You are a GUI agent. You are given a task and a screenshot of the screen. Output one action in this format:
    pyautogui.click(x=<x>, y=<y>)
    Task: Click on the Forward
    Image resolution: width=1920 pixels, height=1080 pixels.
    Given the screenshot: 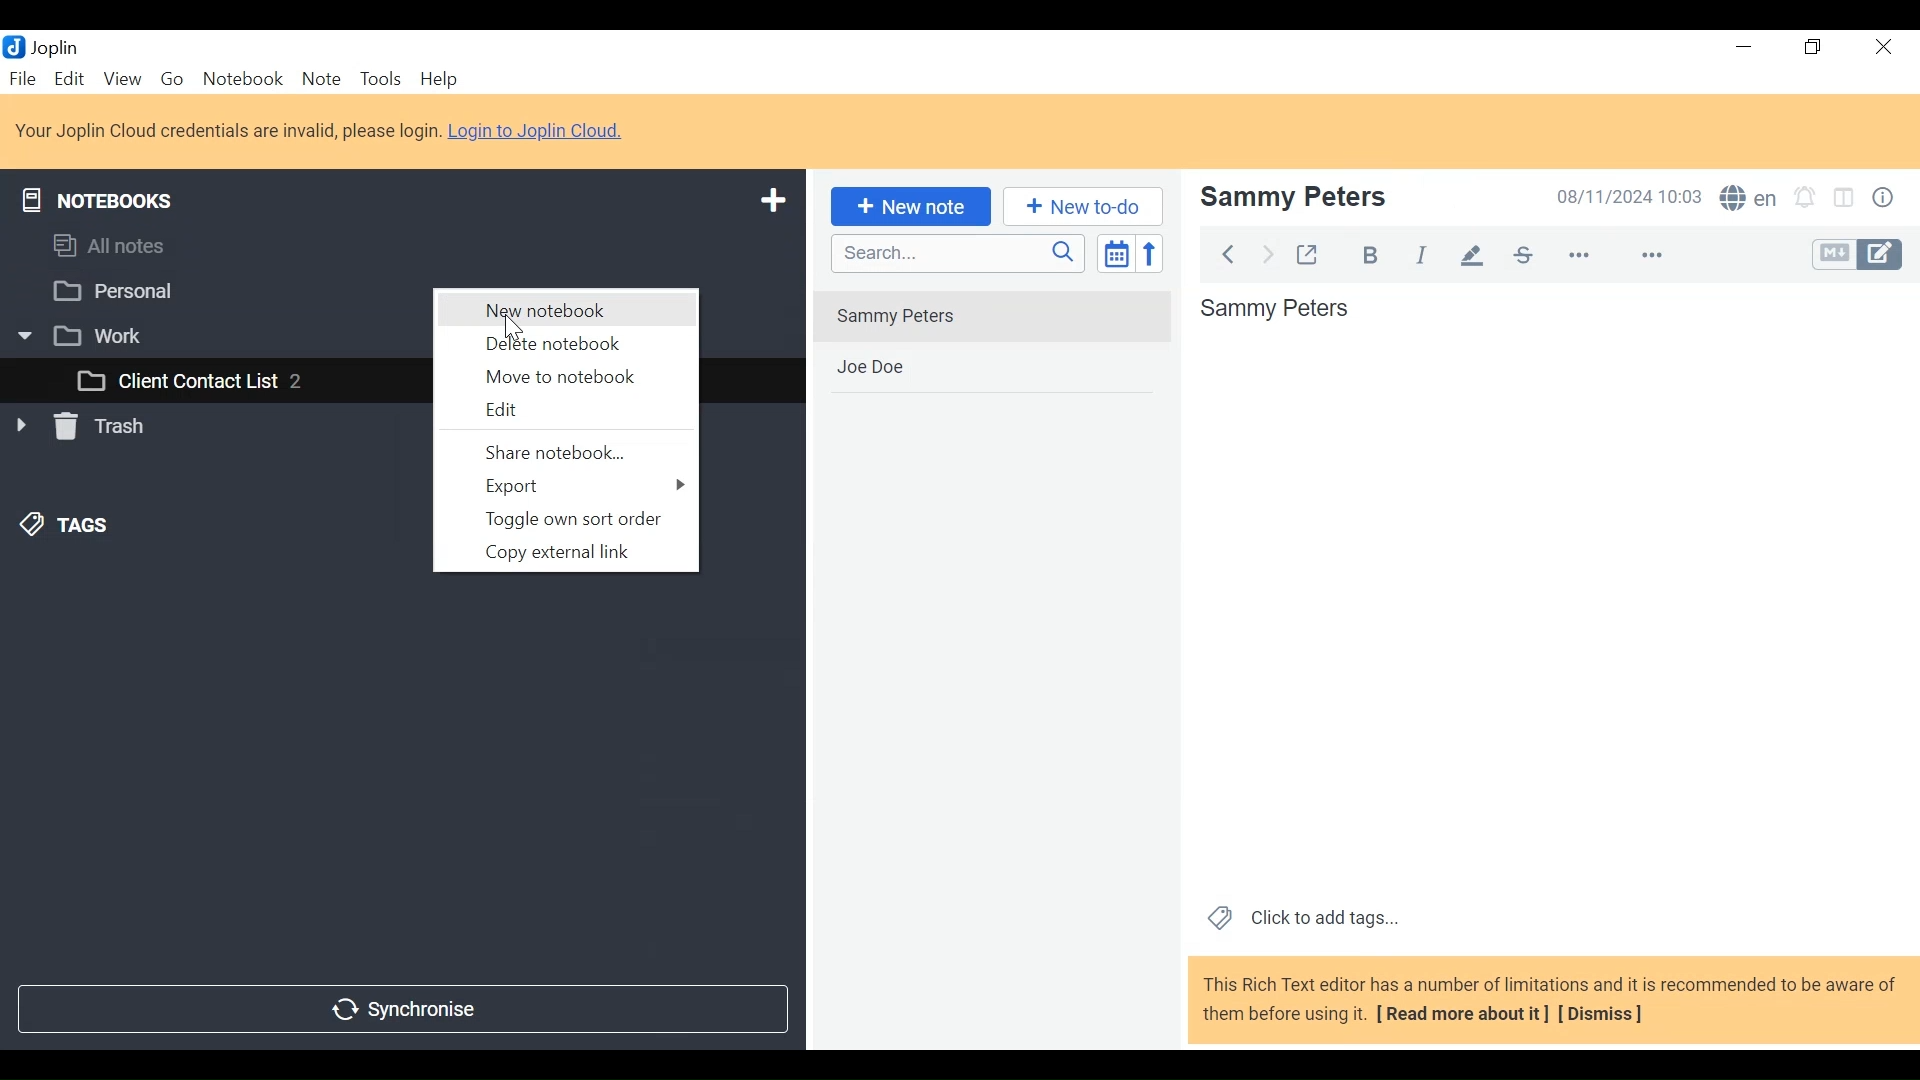 What is the action you would take?
    pyautogui.click(x=1263, y=254)
    